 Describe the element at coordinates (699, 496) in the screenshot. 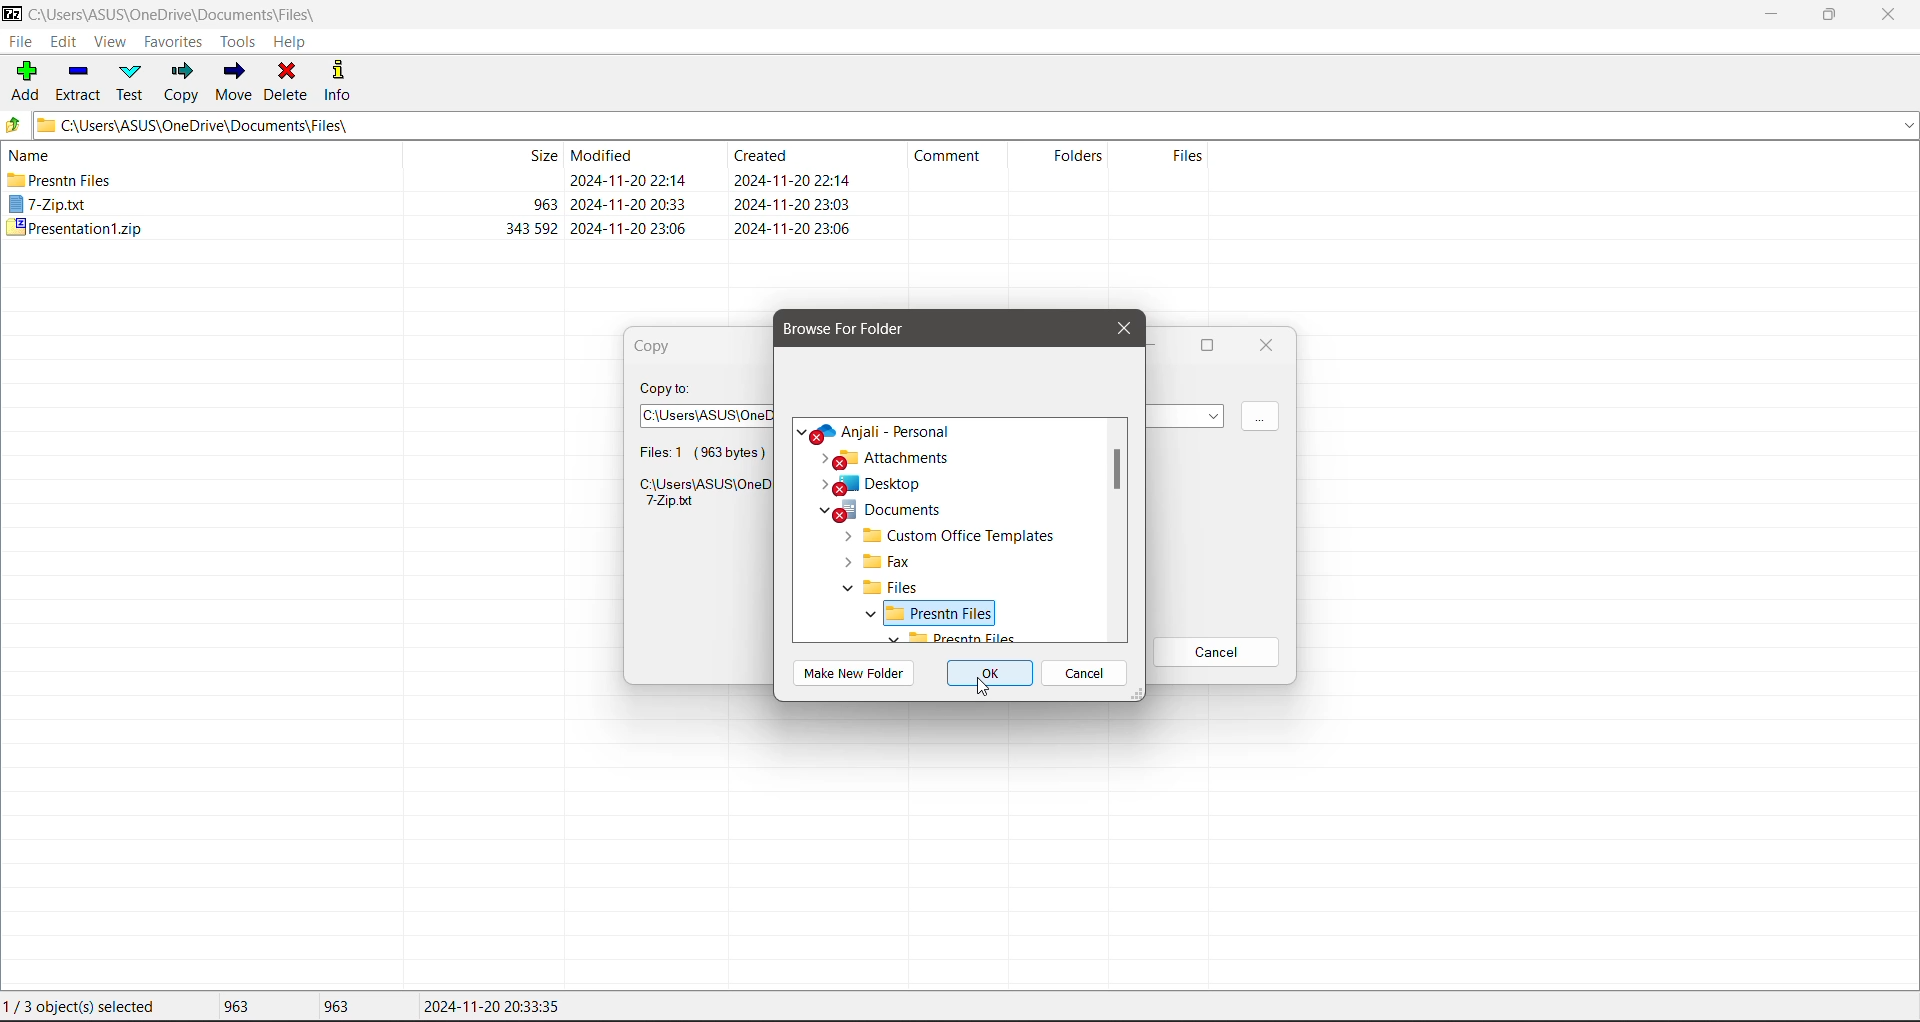

I see `Selected file location path` at that location.